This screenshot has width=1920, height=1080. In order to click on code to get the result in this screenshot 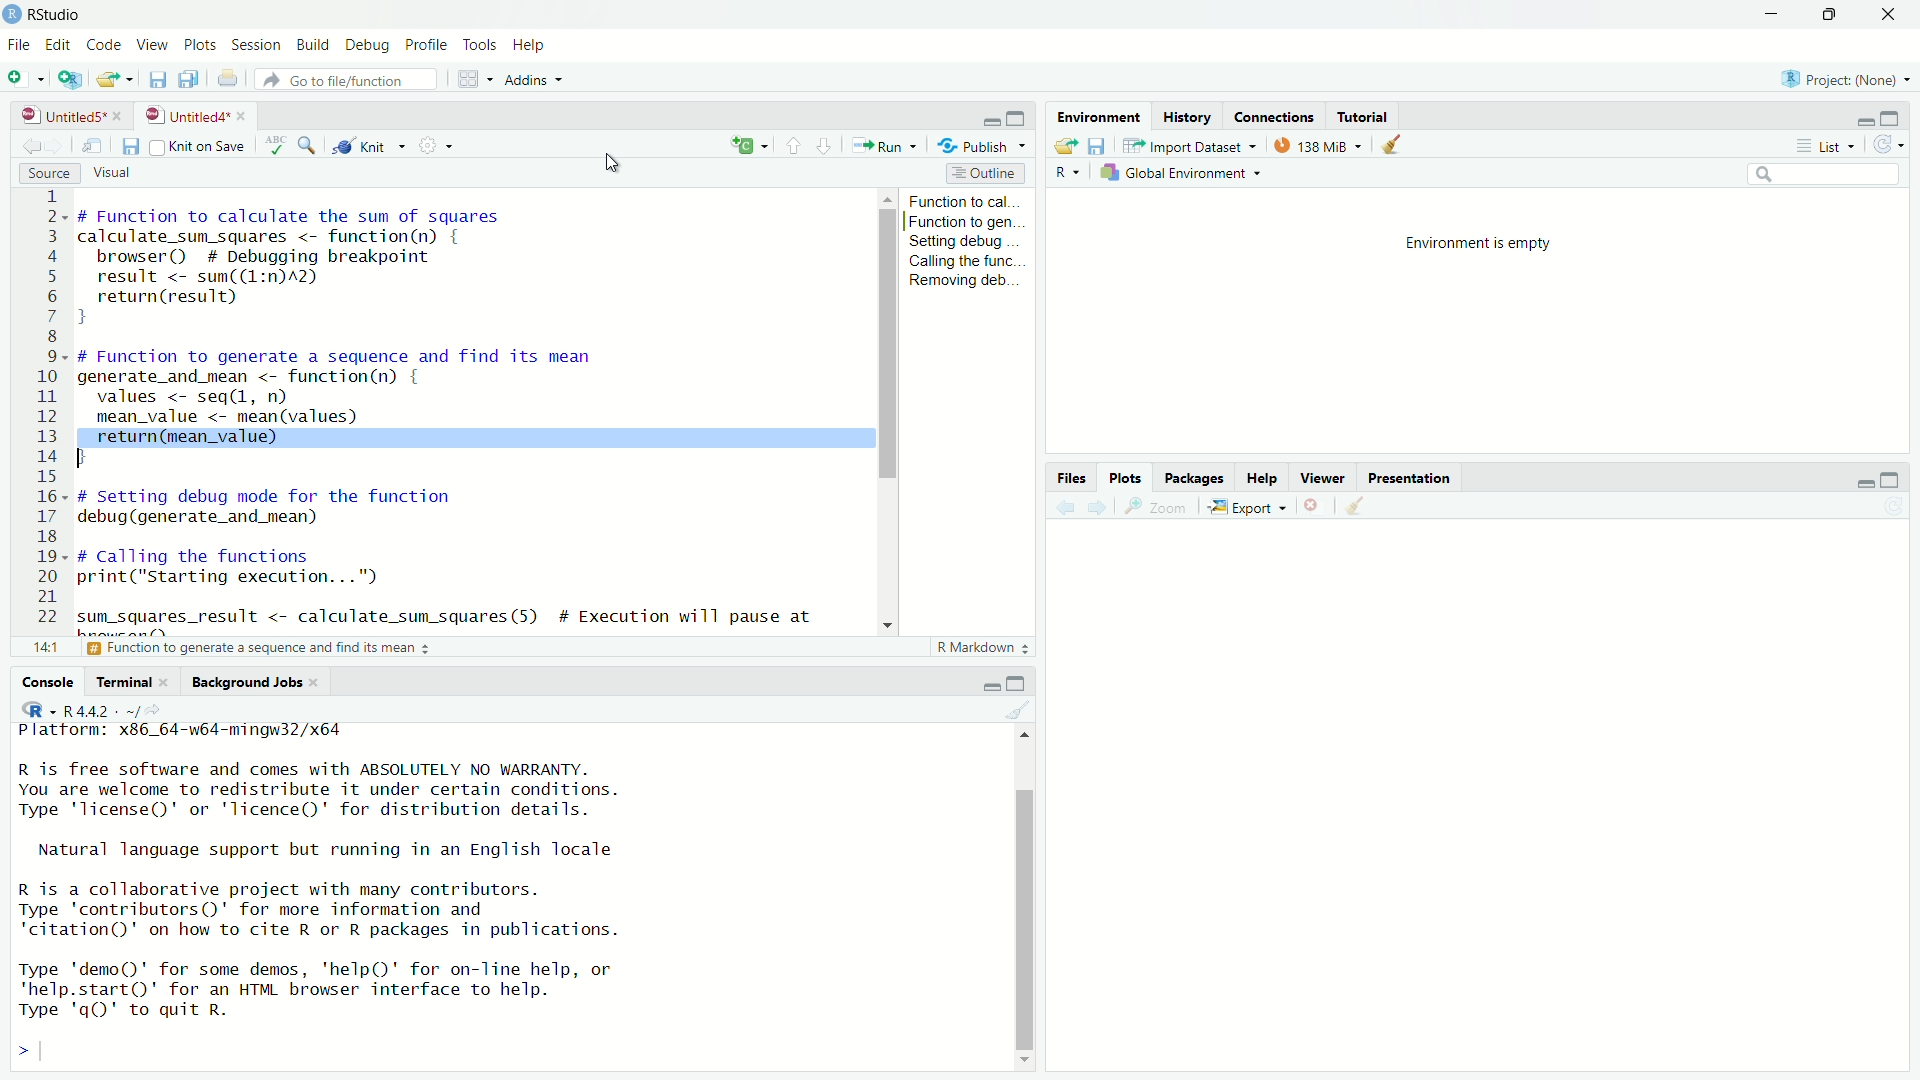, I will do `click(458, 617)`.